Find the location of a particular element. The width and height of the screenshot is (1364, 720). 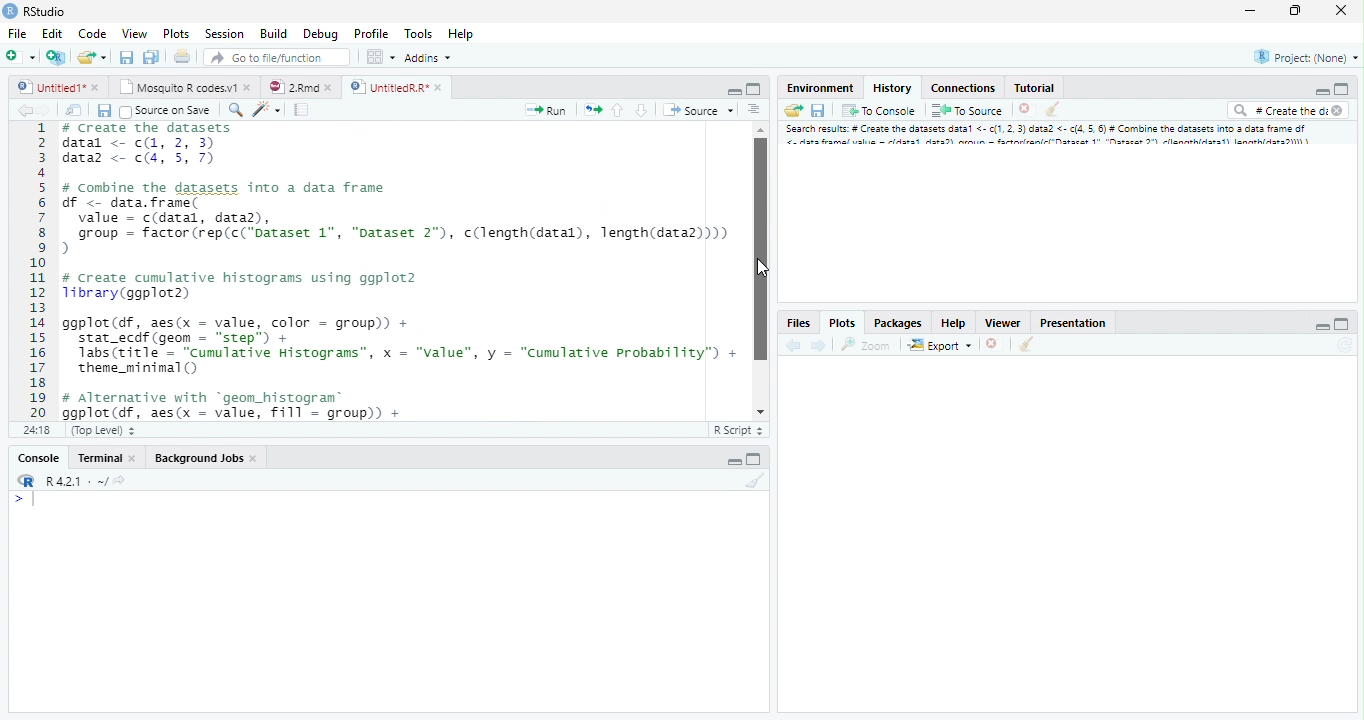

History is located at coordinates (892, 87).